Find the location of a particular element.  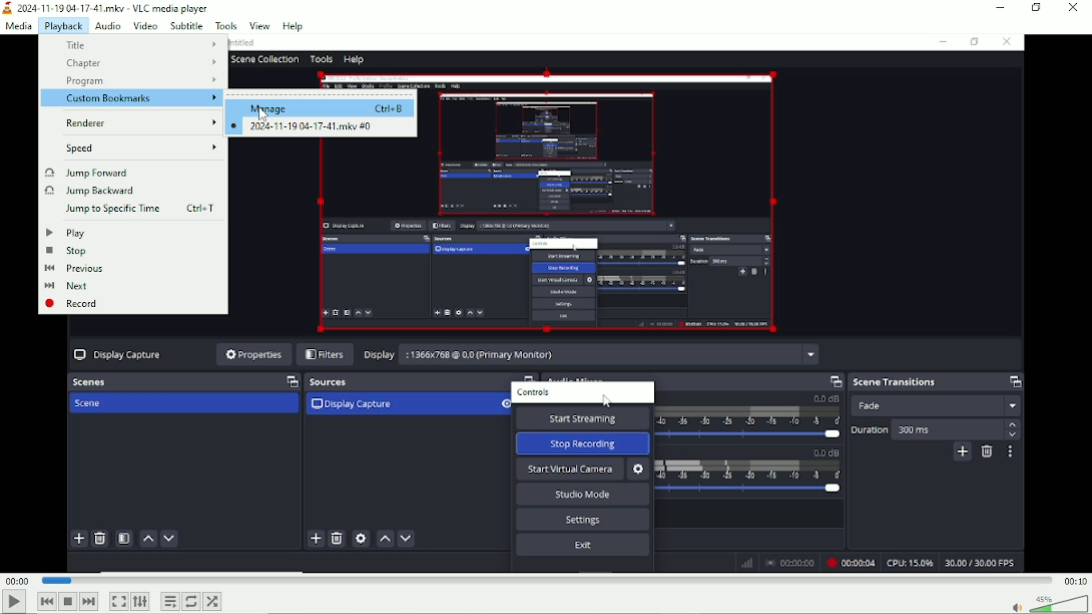

Subtitle is located at coordinates (187, 25).